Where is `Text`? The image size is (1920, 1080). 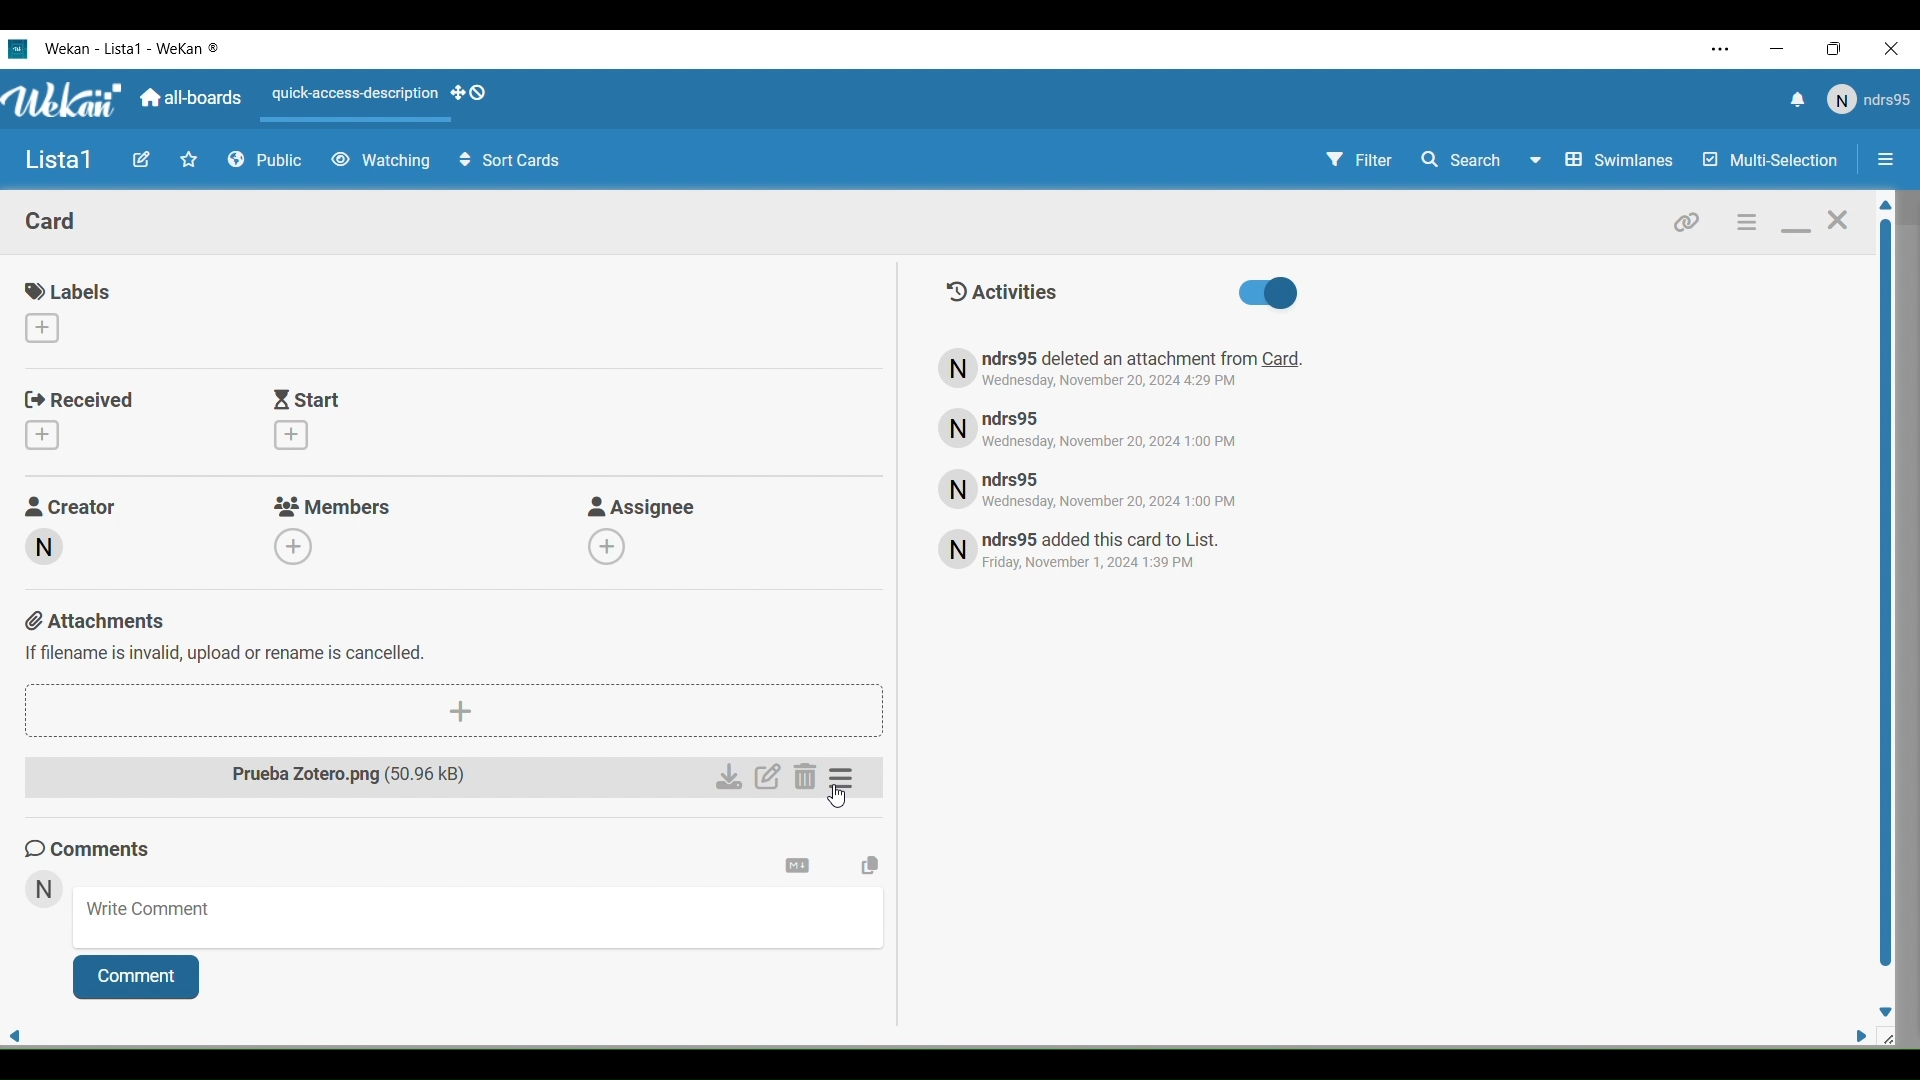 Text is located at coordinates (1102, 552).